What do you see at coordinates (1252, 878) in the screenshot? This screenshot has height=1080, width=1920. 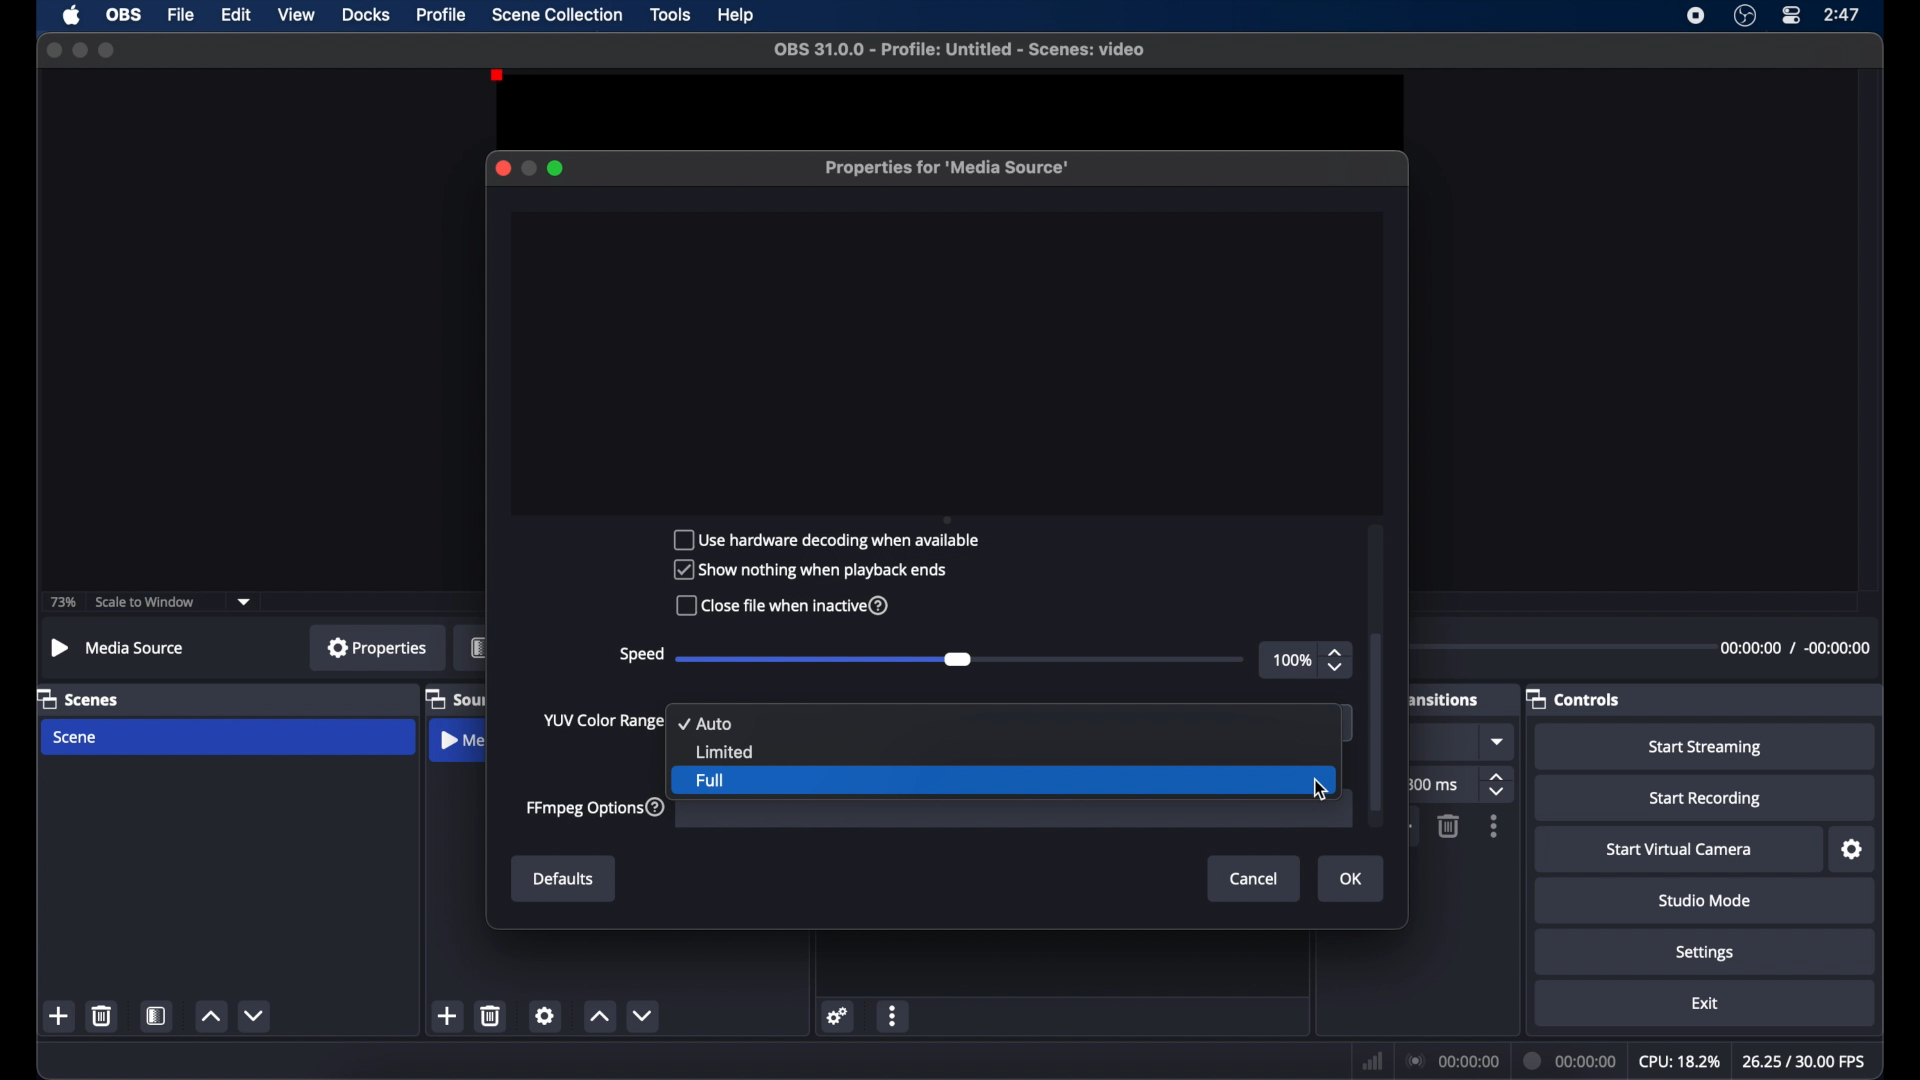 I see `Cancel` at bounding box center [1252, 878].